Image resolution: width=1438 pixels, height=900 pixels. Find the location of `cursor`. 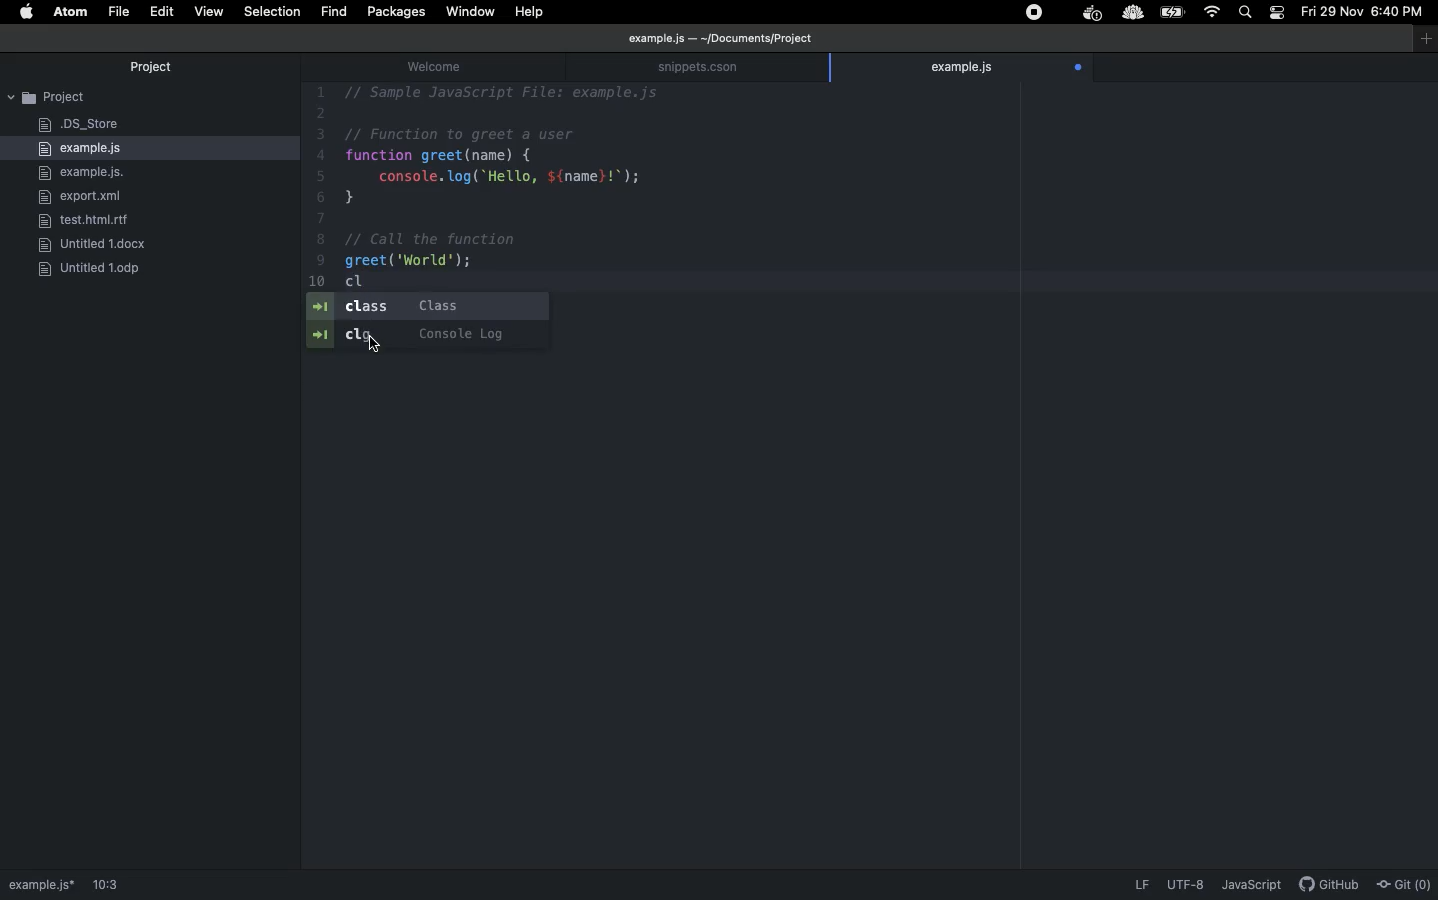

cursor is located at coordinates (374, 344).